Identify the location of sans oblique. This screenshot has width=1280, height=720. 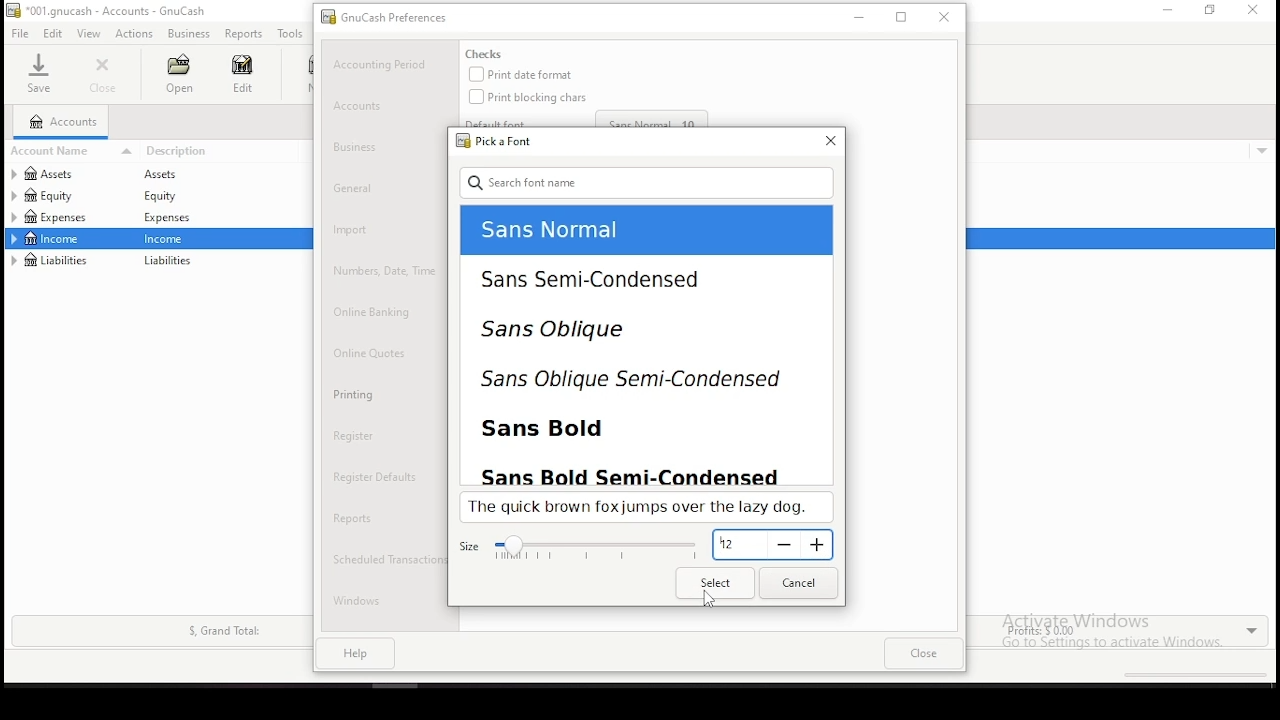
(590, 335).